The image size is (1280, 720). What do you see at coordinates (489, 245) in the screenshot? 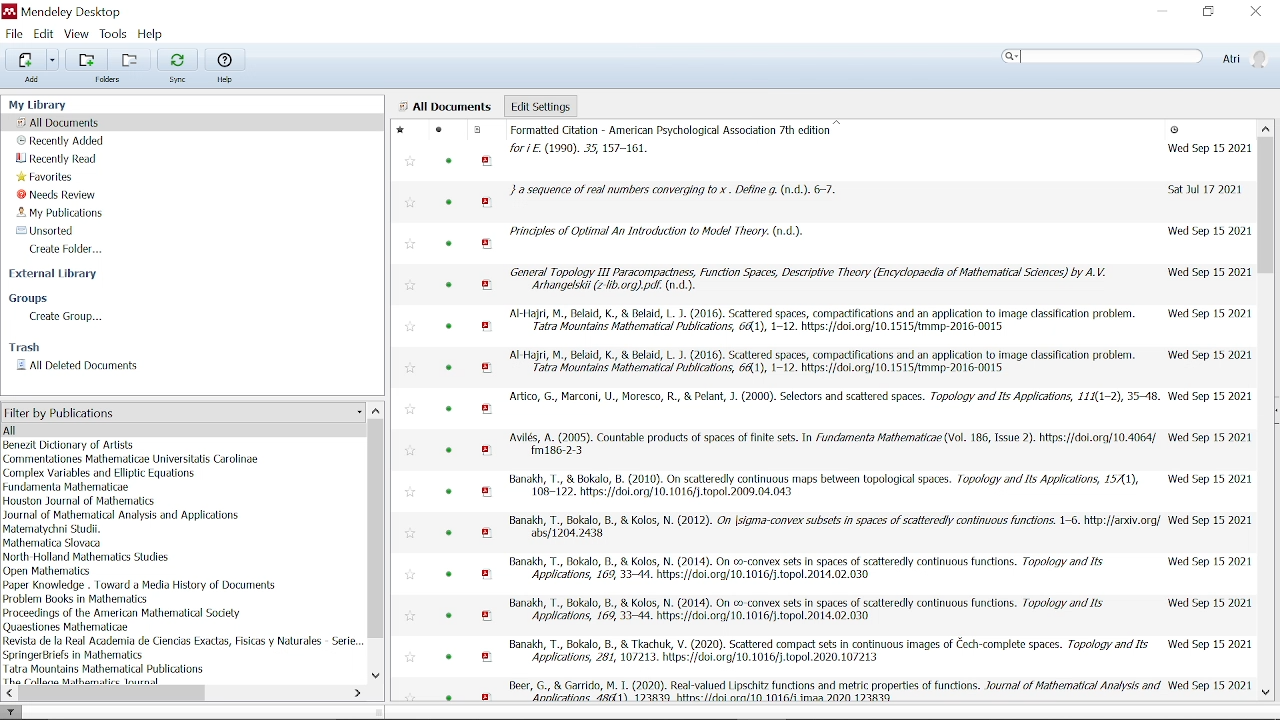
I see `pdf` at bounding box center [489, 245].